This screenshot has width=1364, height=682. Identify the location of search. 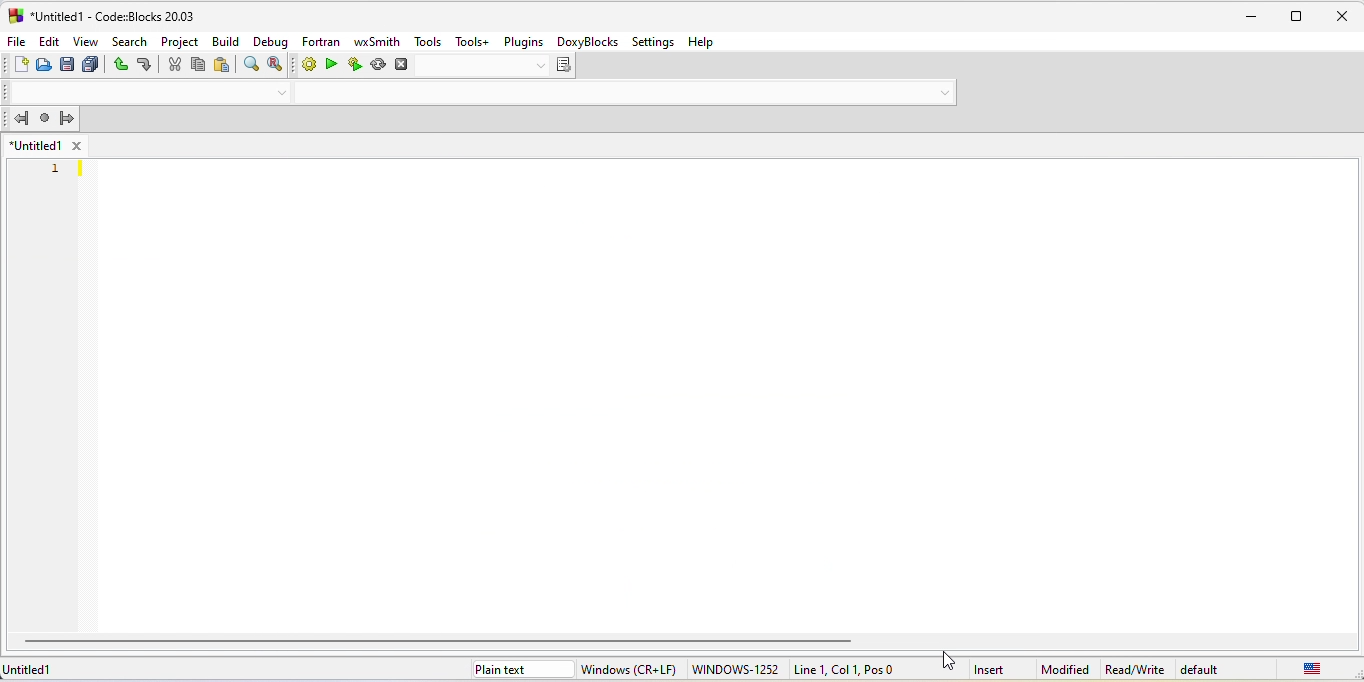
(130, 41).